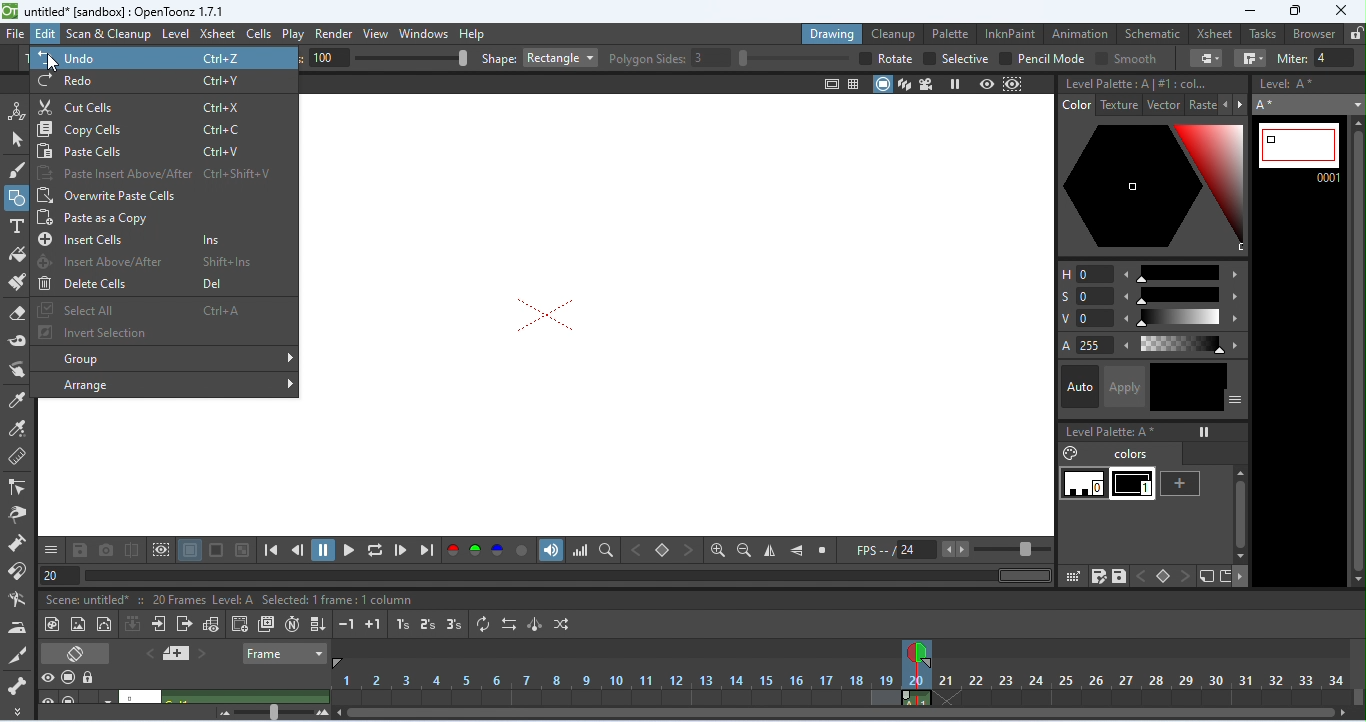  What do you see at coordinates (155, 309) in the screenshot?
I see `select all` at bounding box center [155, 309].